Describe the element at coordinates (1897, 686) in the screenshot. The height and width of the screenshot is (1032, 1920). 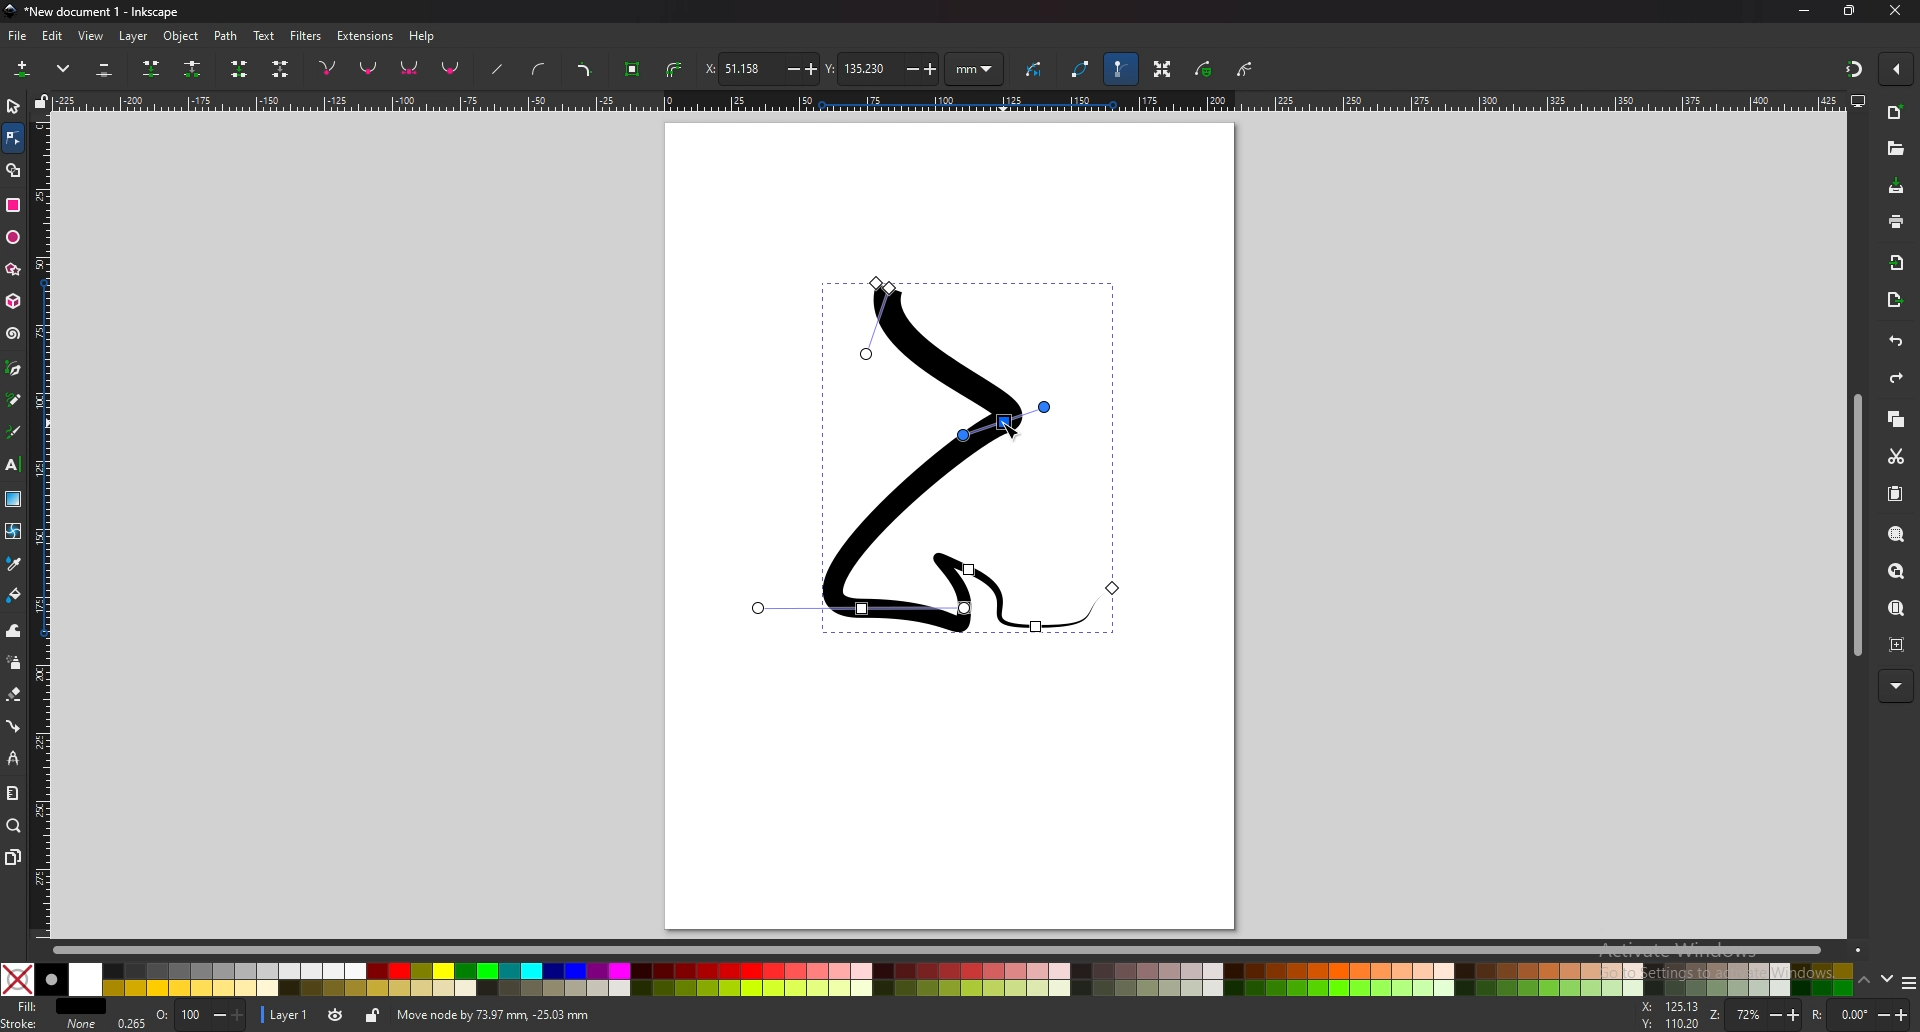
I see `` at that location.